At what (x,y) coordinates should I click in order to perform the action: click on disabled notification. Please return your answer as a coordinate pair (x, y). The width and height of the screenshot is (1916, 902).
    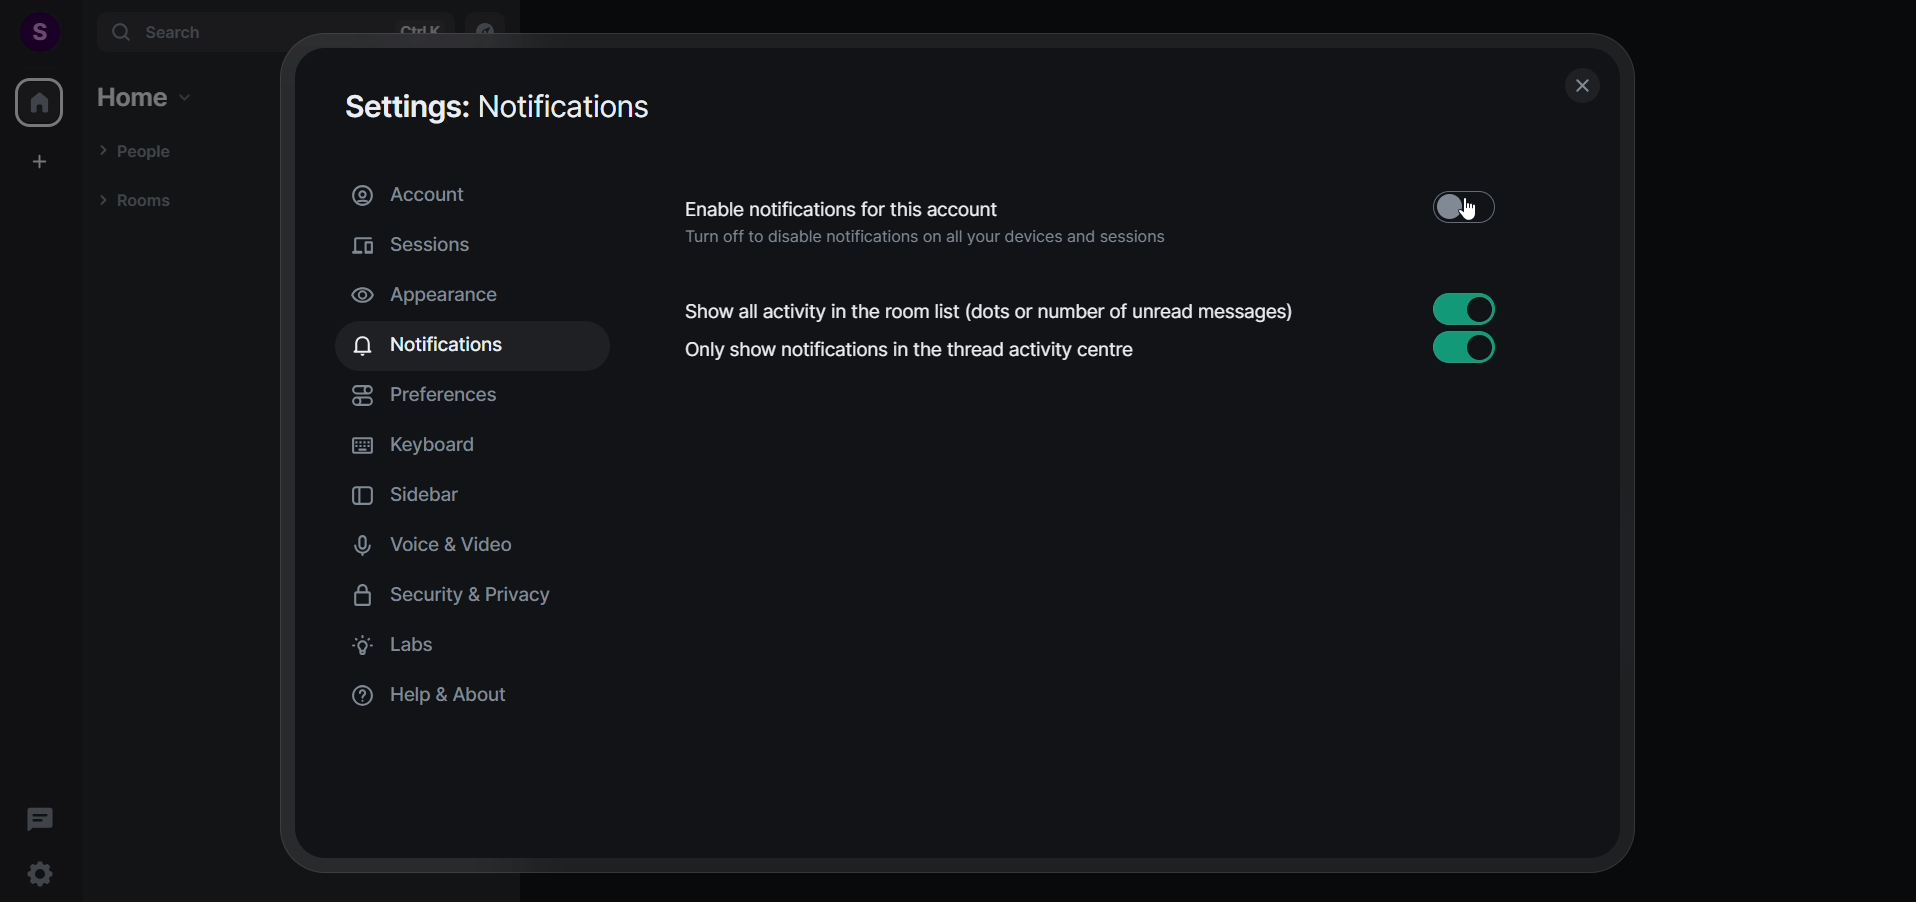
    Looking at the image, I should click on (1093, 218).